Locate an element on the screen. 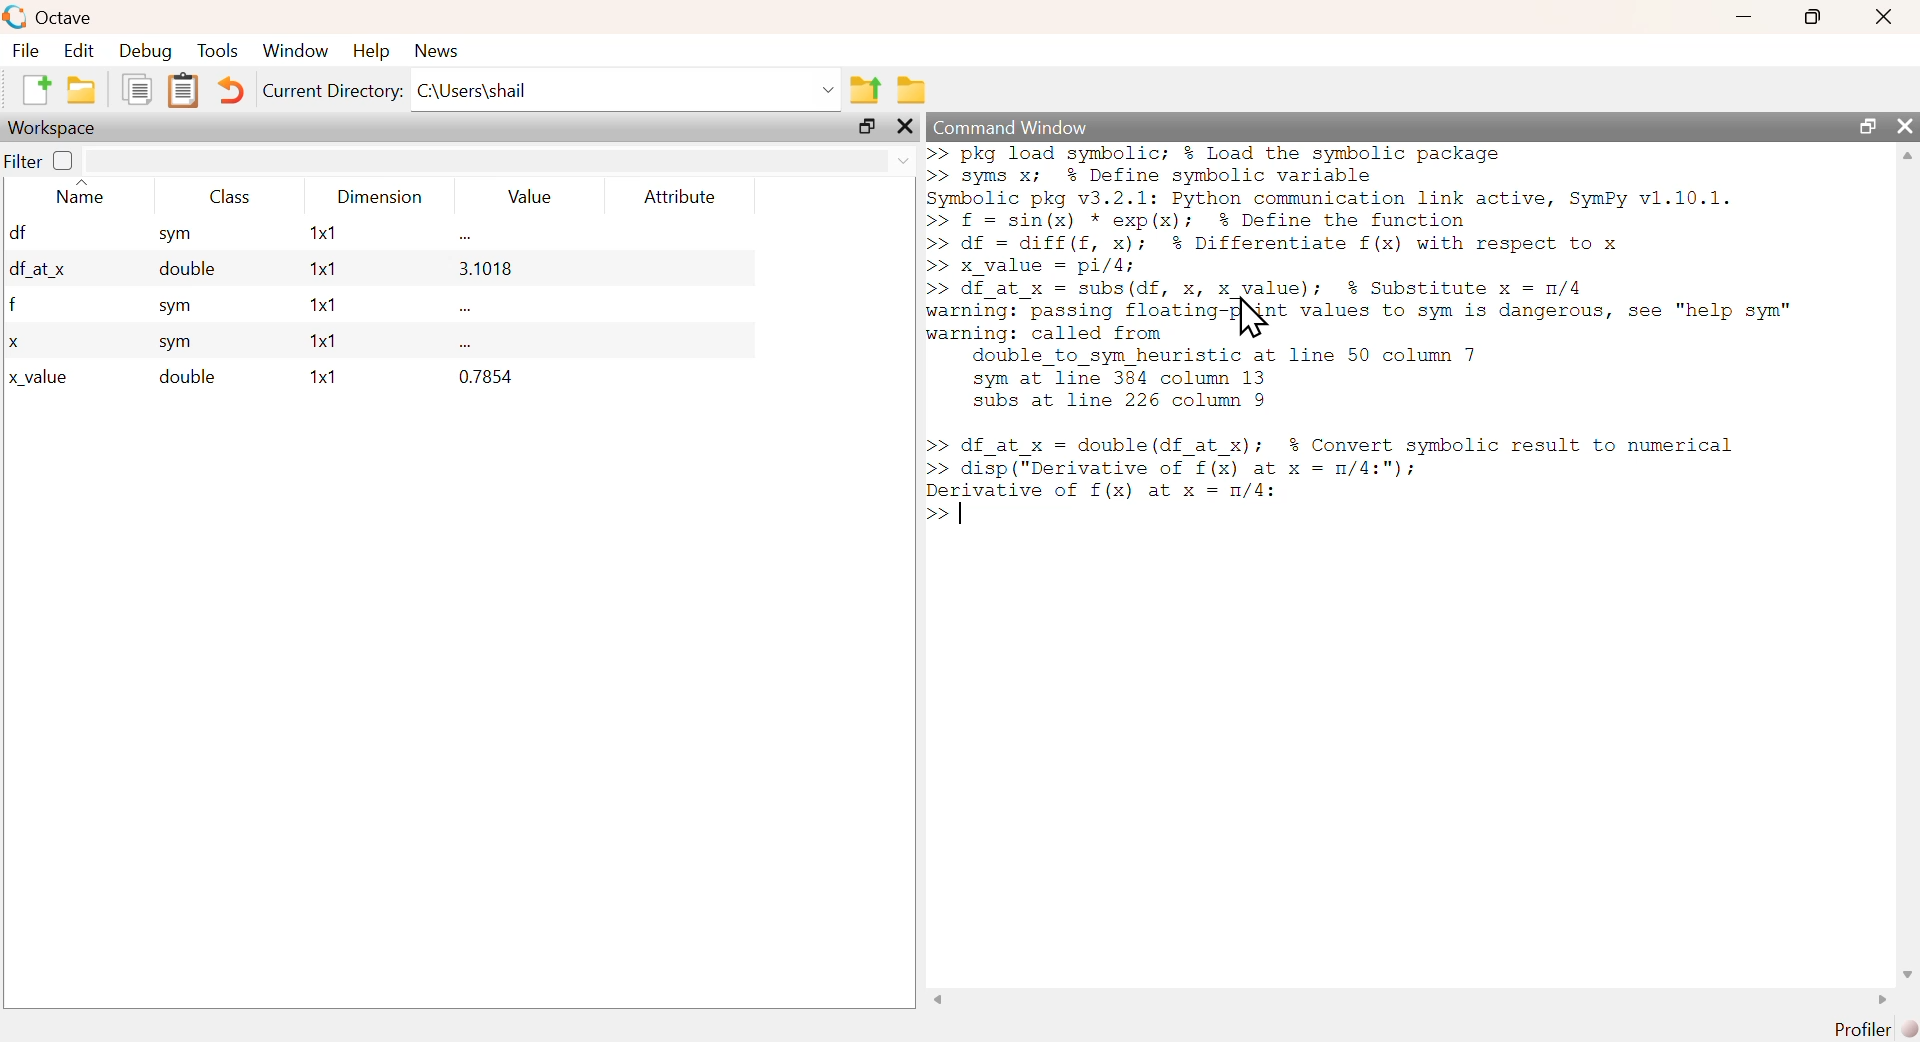 The image size is (1920, 1042). sym is located at coordinates (177, 308).